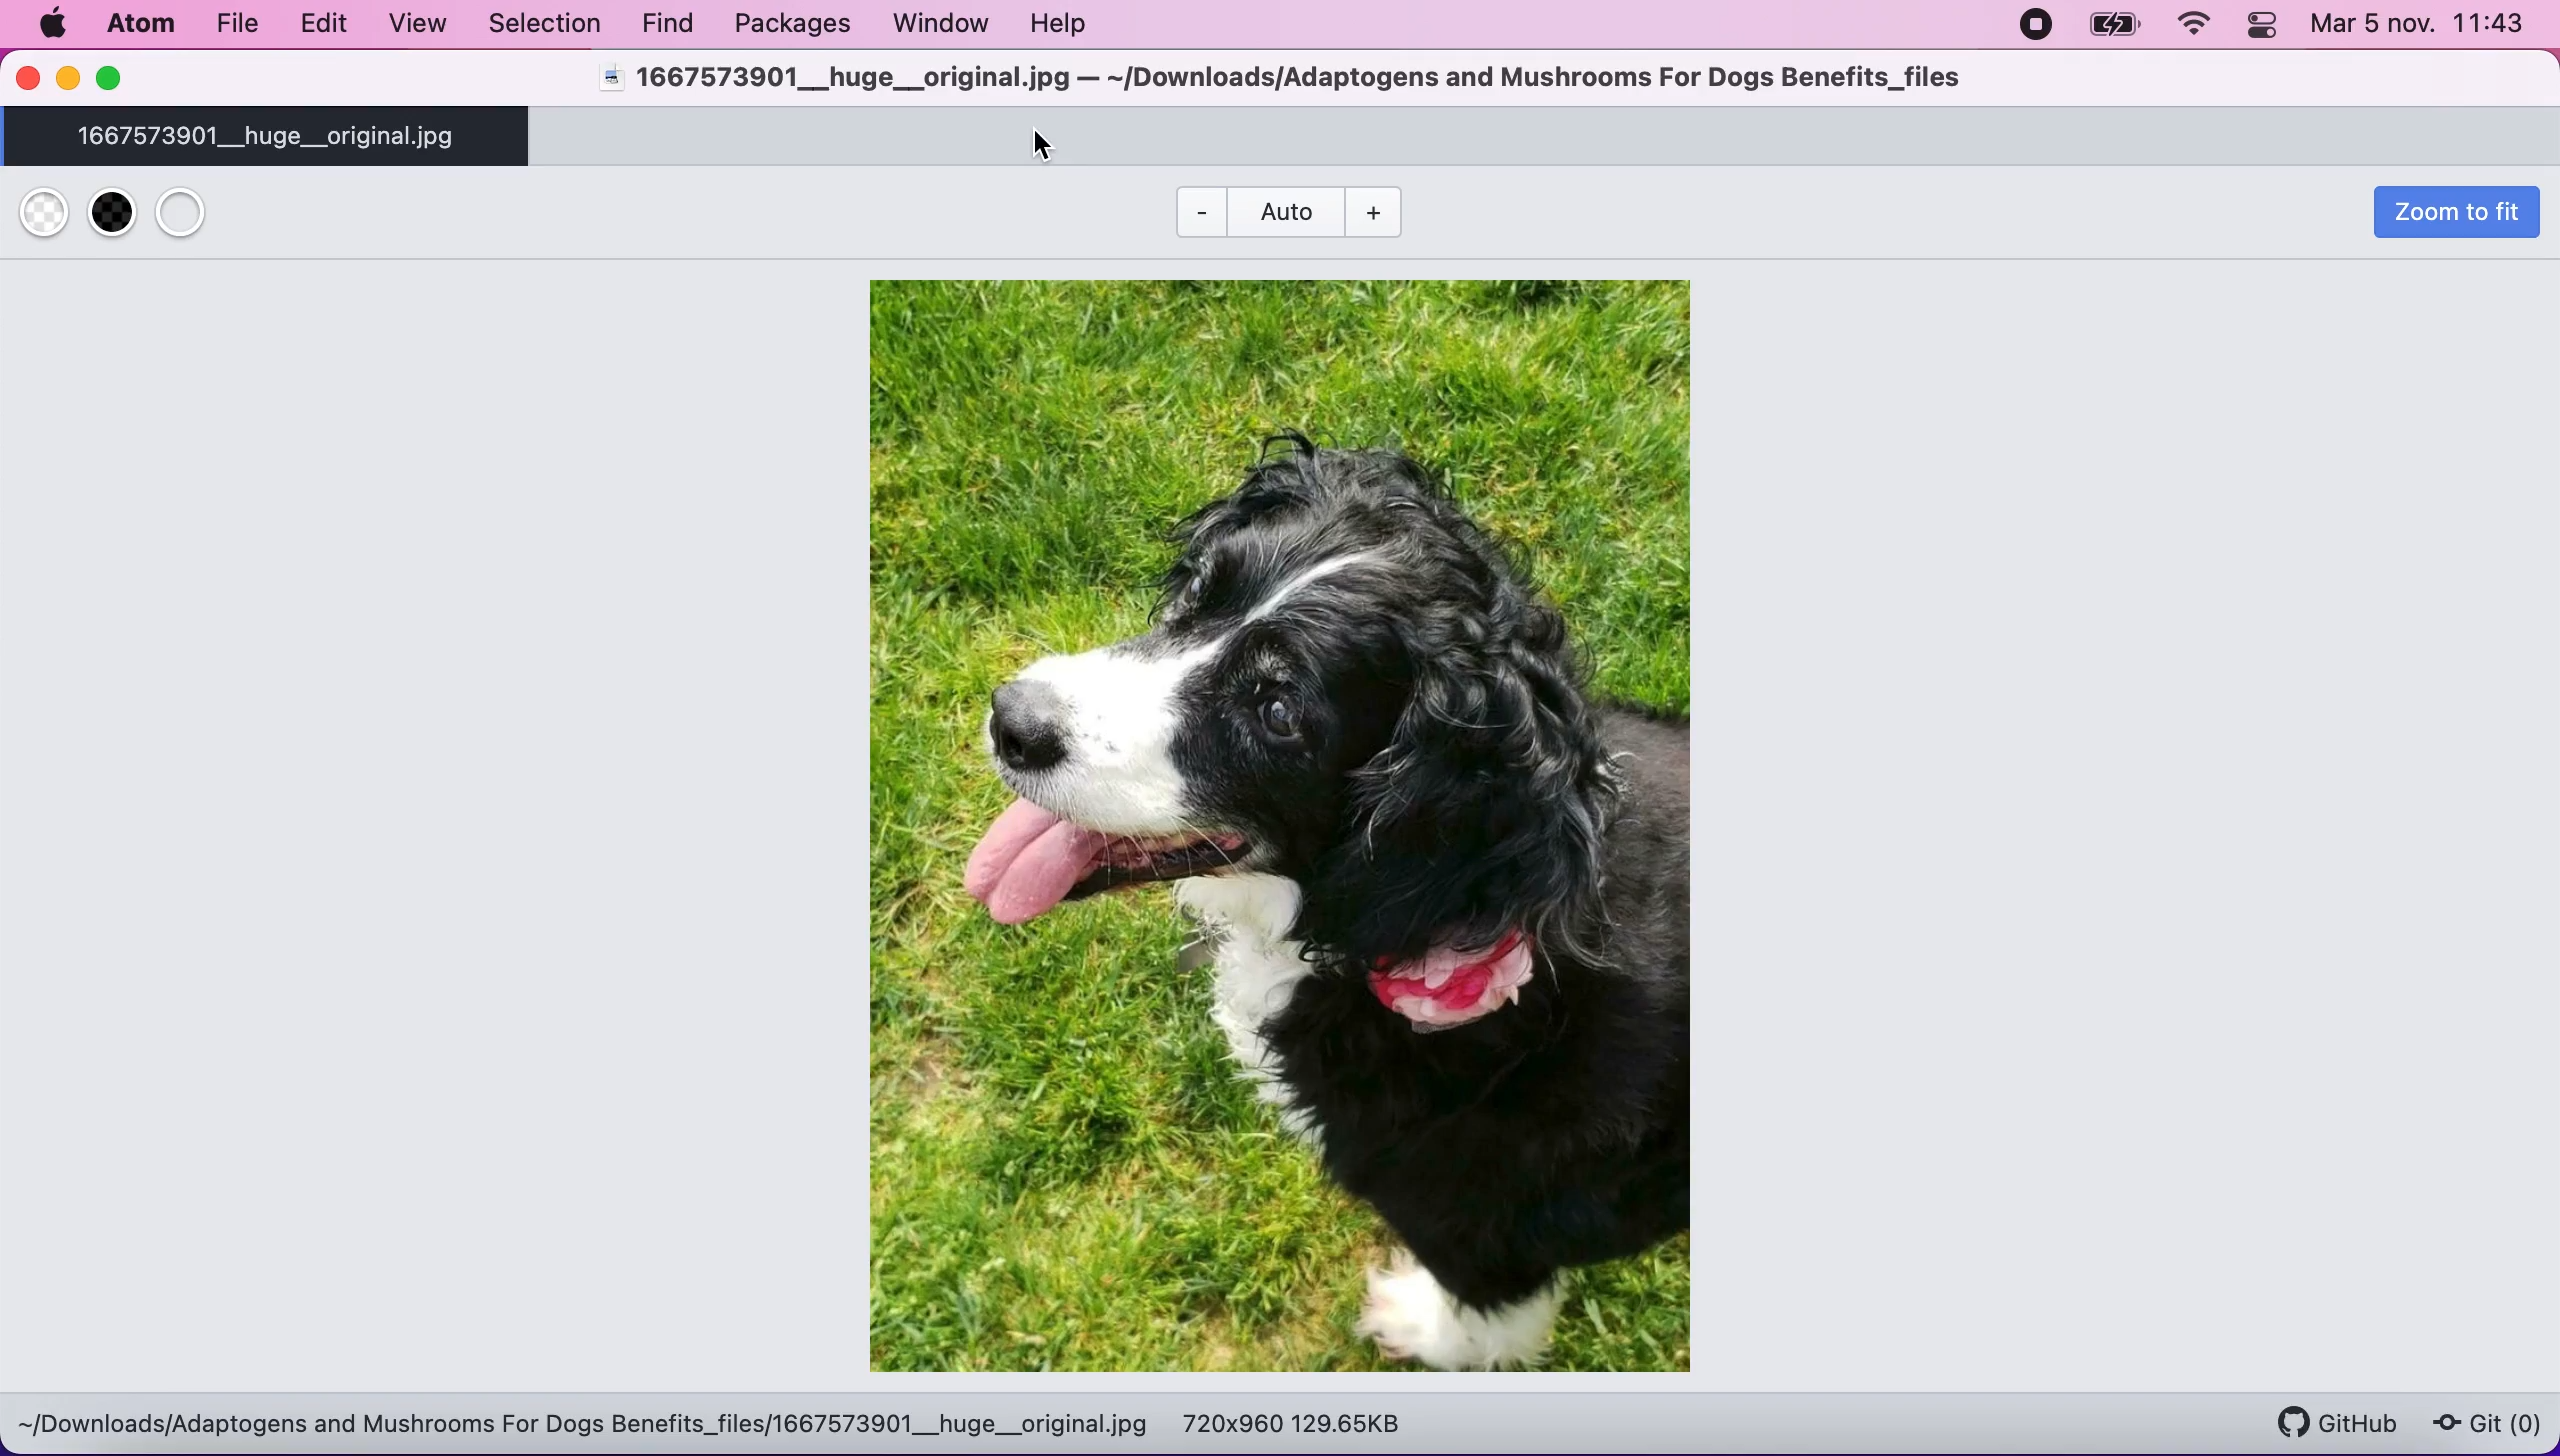 The image size is (2560, 1456). Describe the element at coordinates (662, 23) in the screenshot. I see `find` at that location.